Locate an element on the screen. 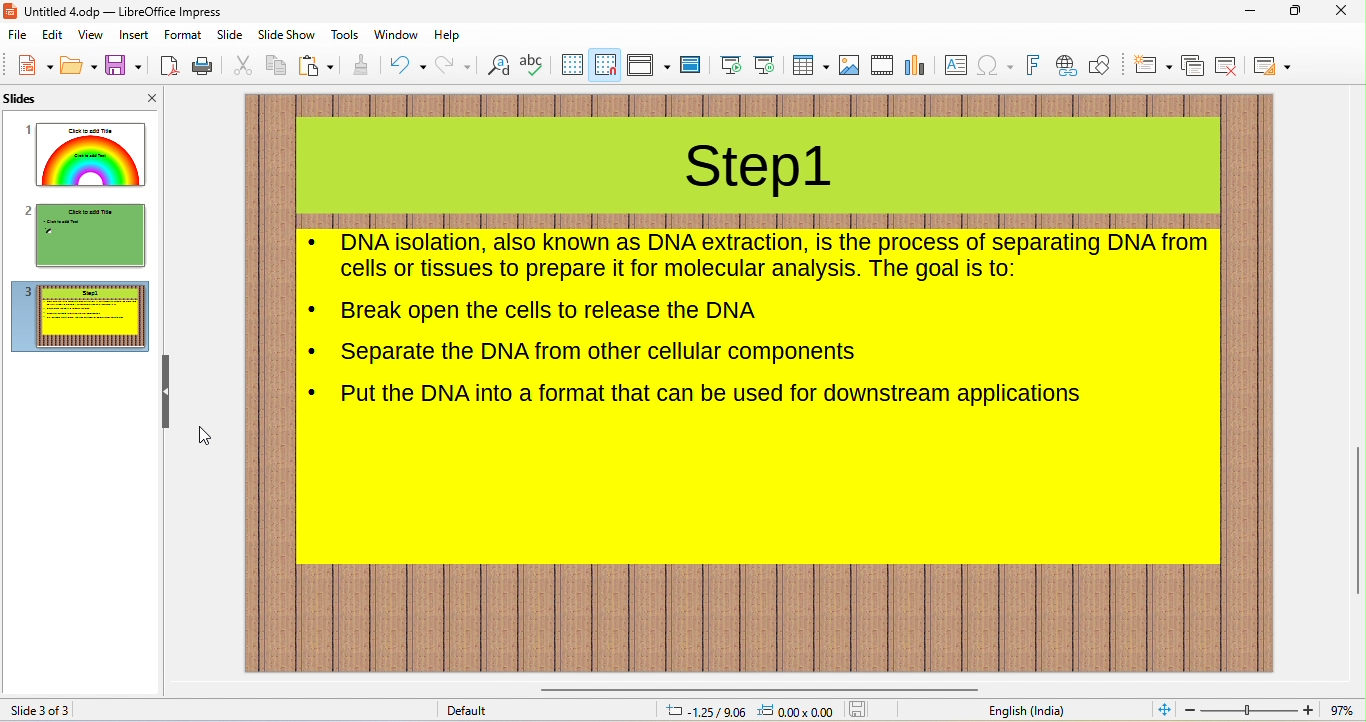  close is located at coordinates (1346, 12).